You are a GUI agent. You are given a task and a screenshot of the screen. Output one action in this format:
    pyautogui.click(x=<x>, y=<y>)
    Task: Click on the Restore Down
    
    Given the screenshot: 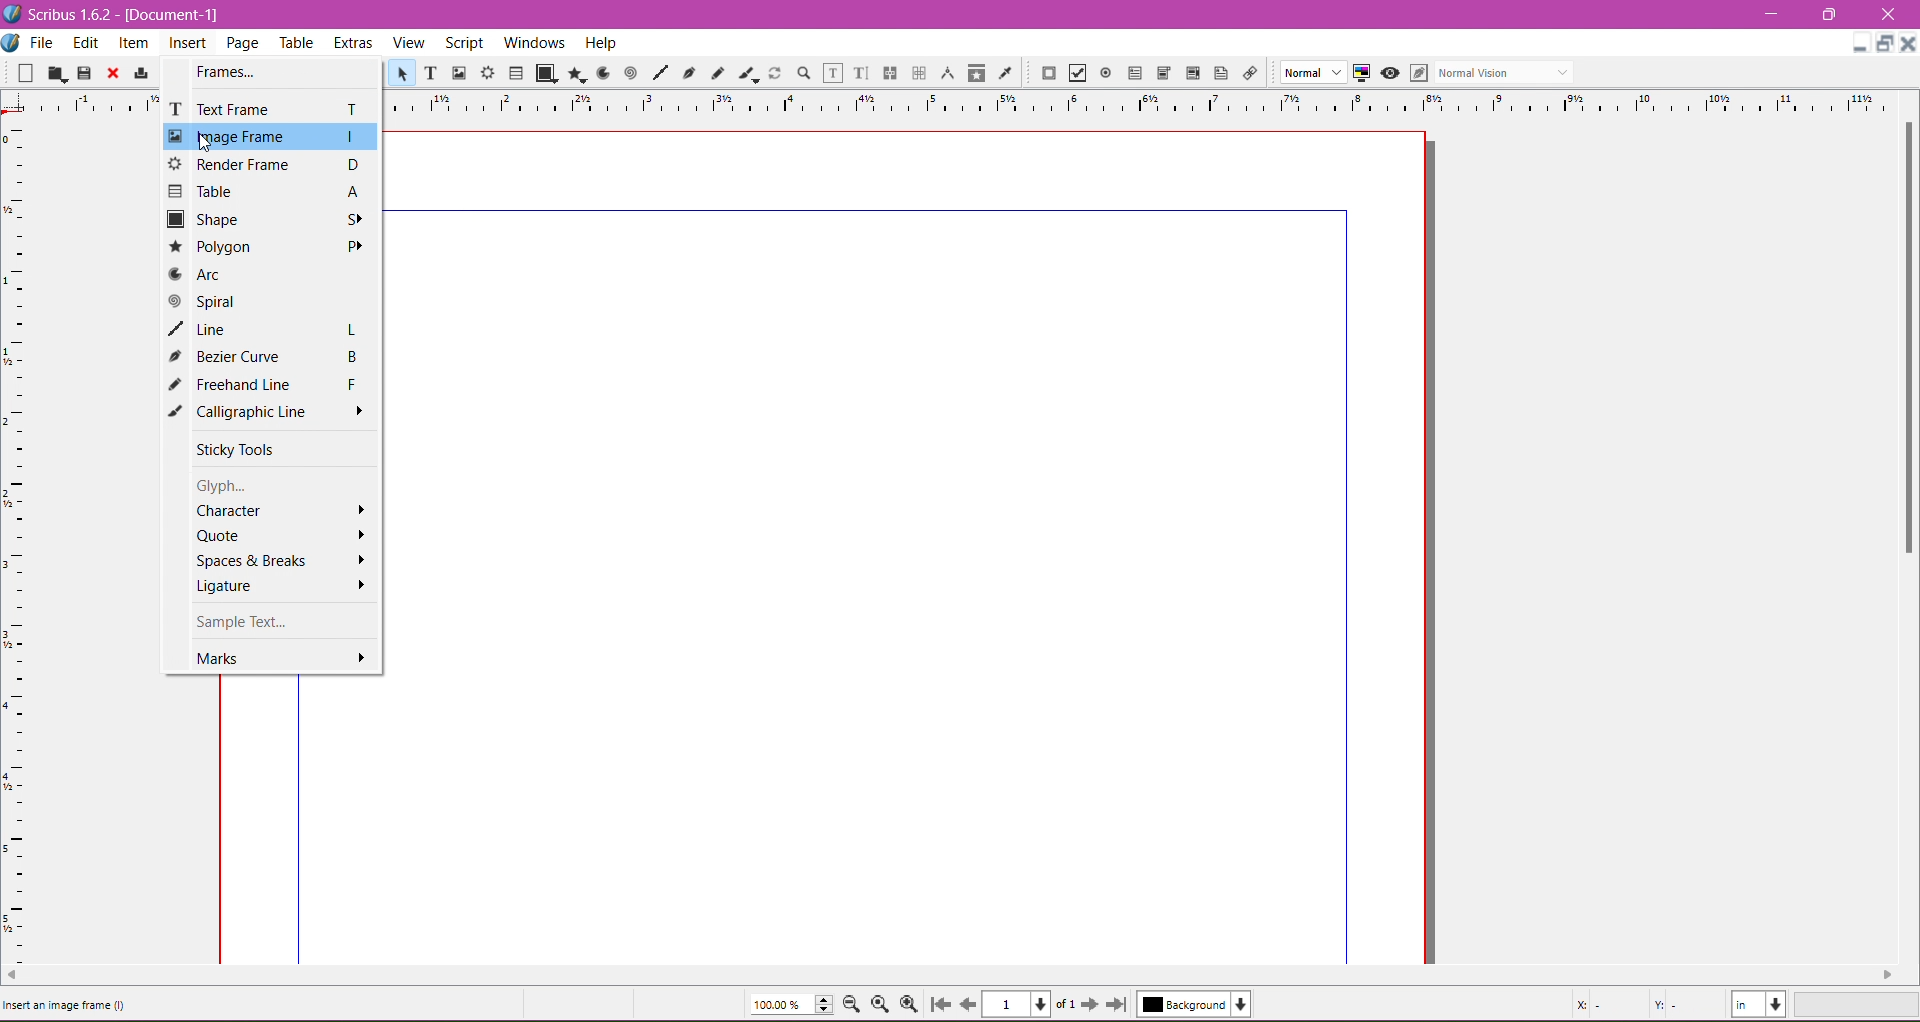 What is the action you would take?
    pyautogui.click(x=1827, y=14)
    